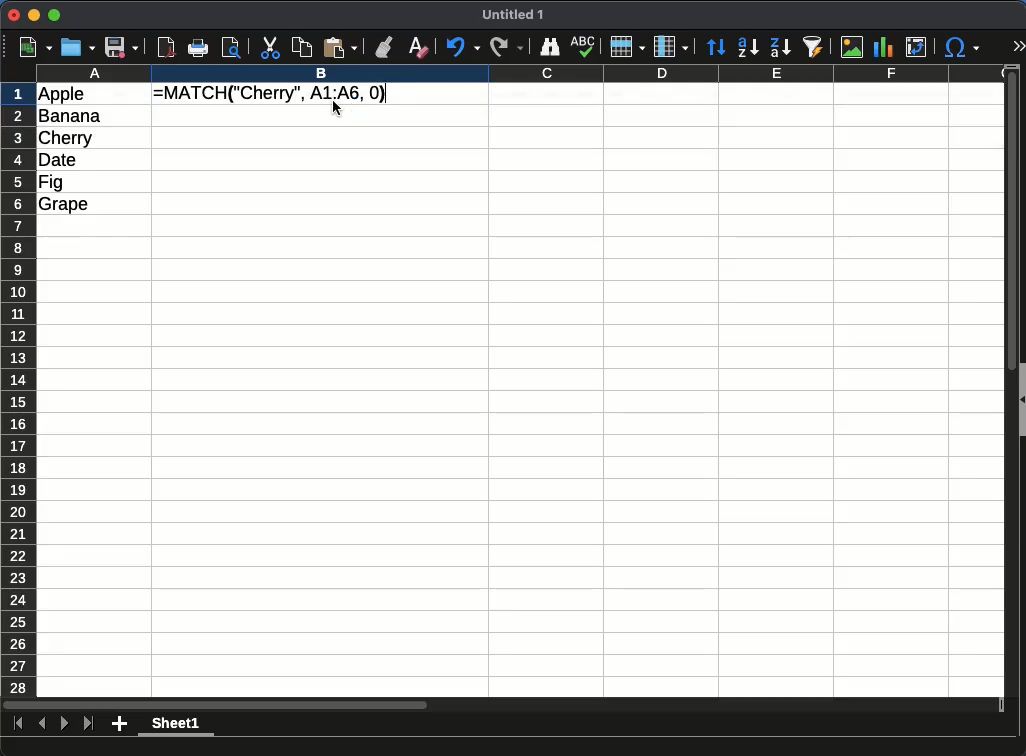  What do you see at coordinates (884, 47) in the screenshot?
I see `chart` at bounding box center [884, 47].